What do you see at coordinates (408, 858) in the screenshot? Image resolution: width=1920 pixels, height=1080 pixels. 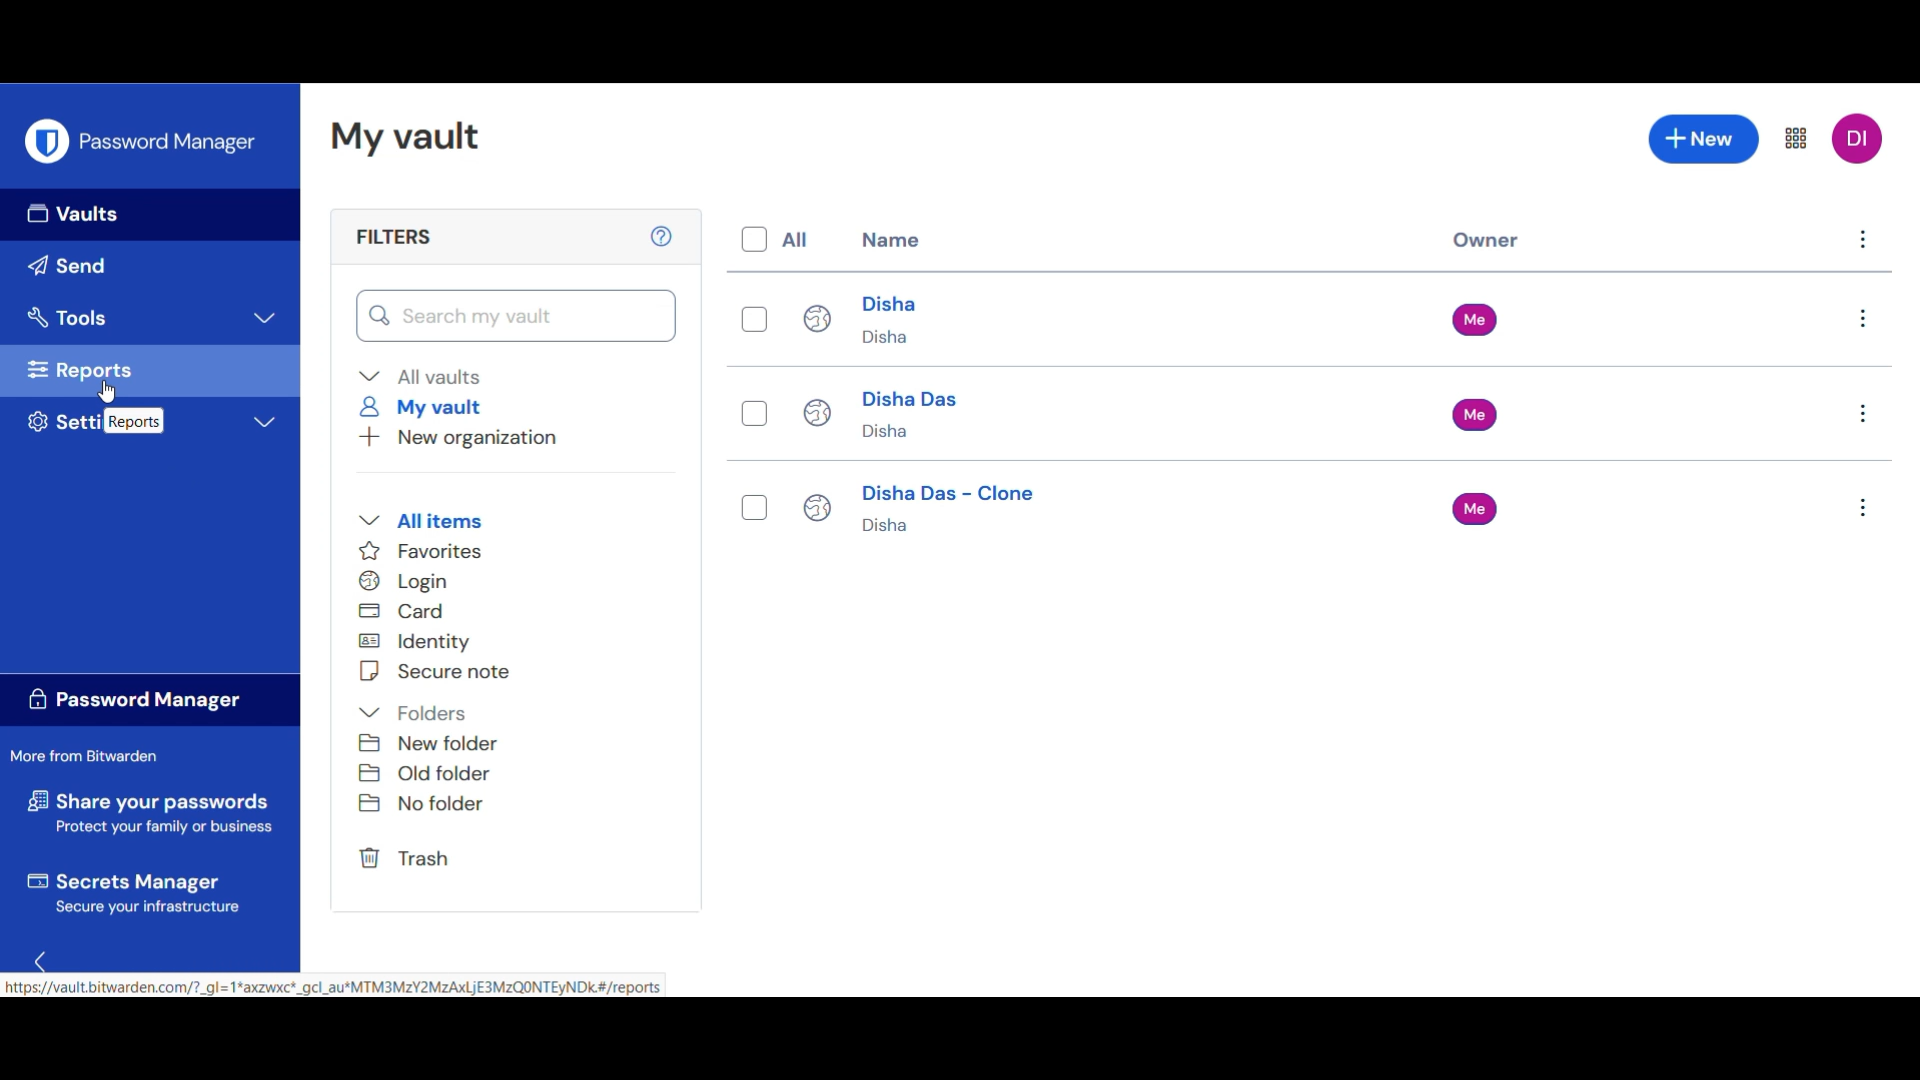 I see `Trash` at bounding box center [408, 858].